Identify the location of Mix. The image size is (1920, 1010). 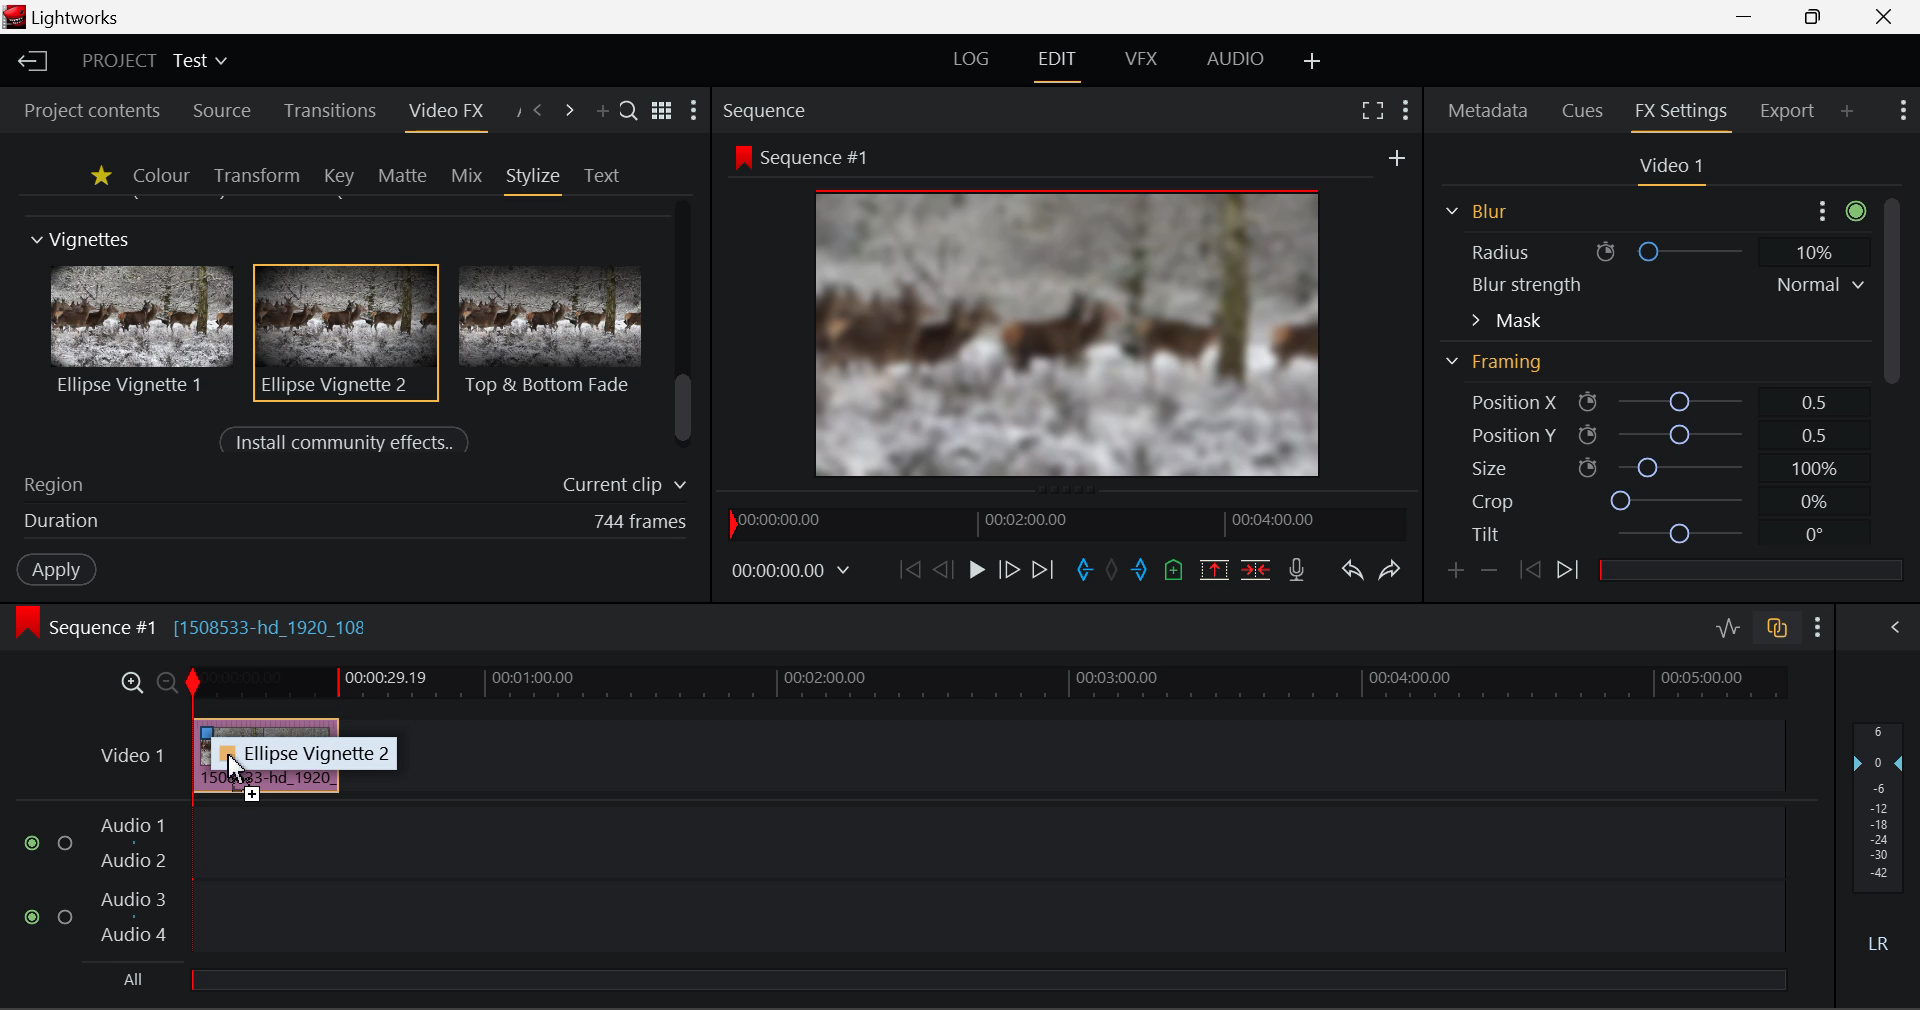
(466, 174).